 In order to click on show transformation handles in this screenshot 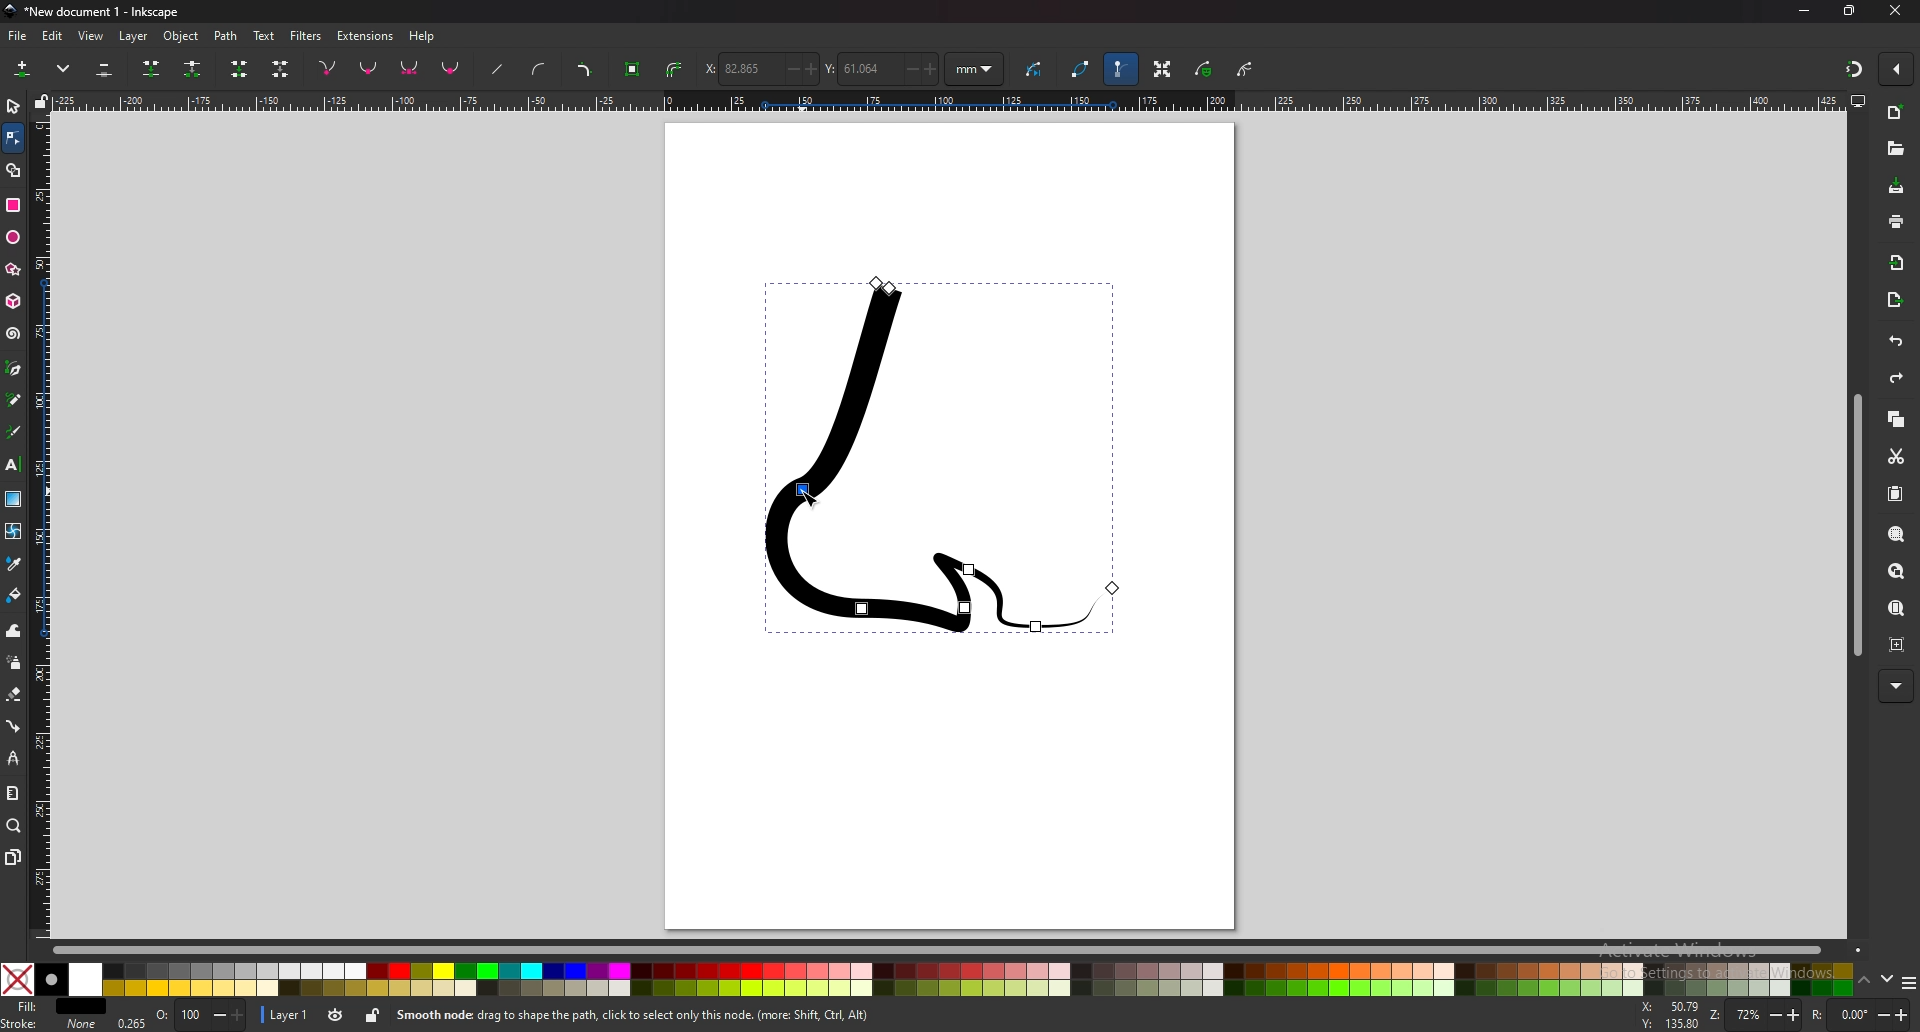, I will do `click(1162, 69)`.